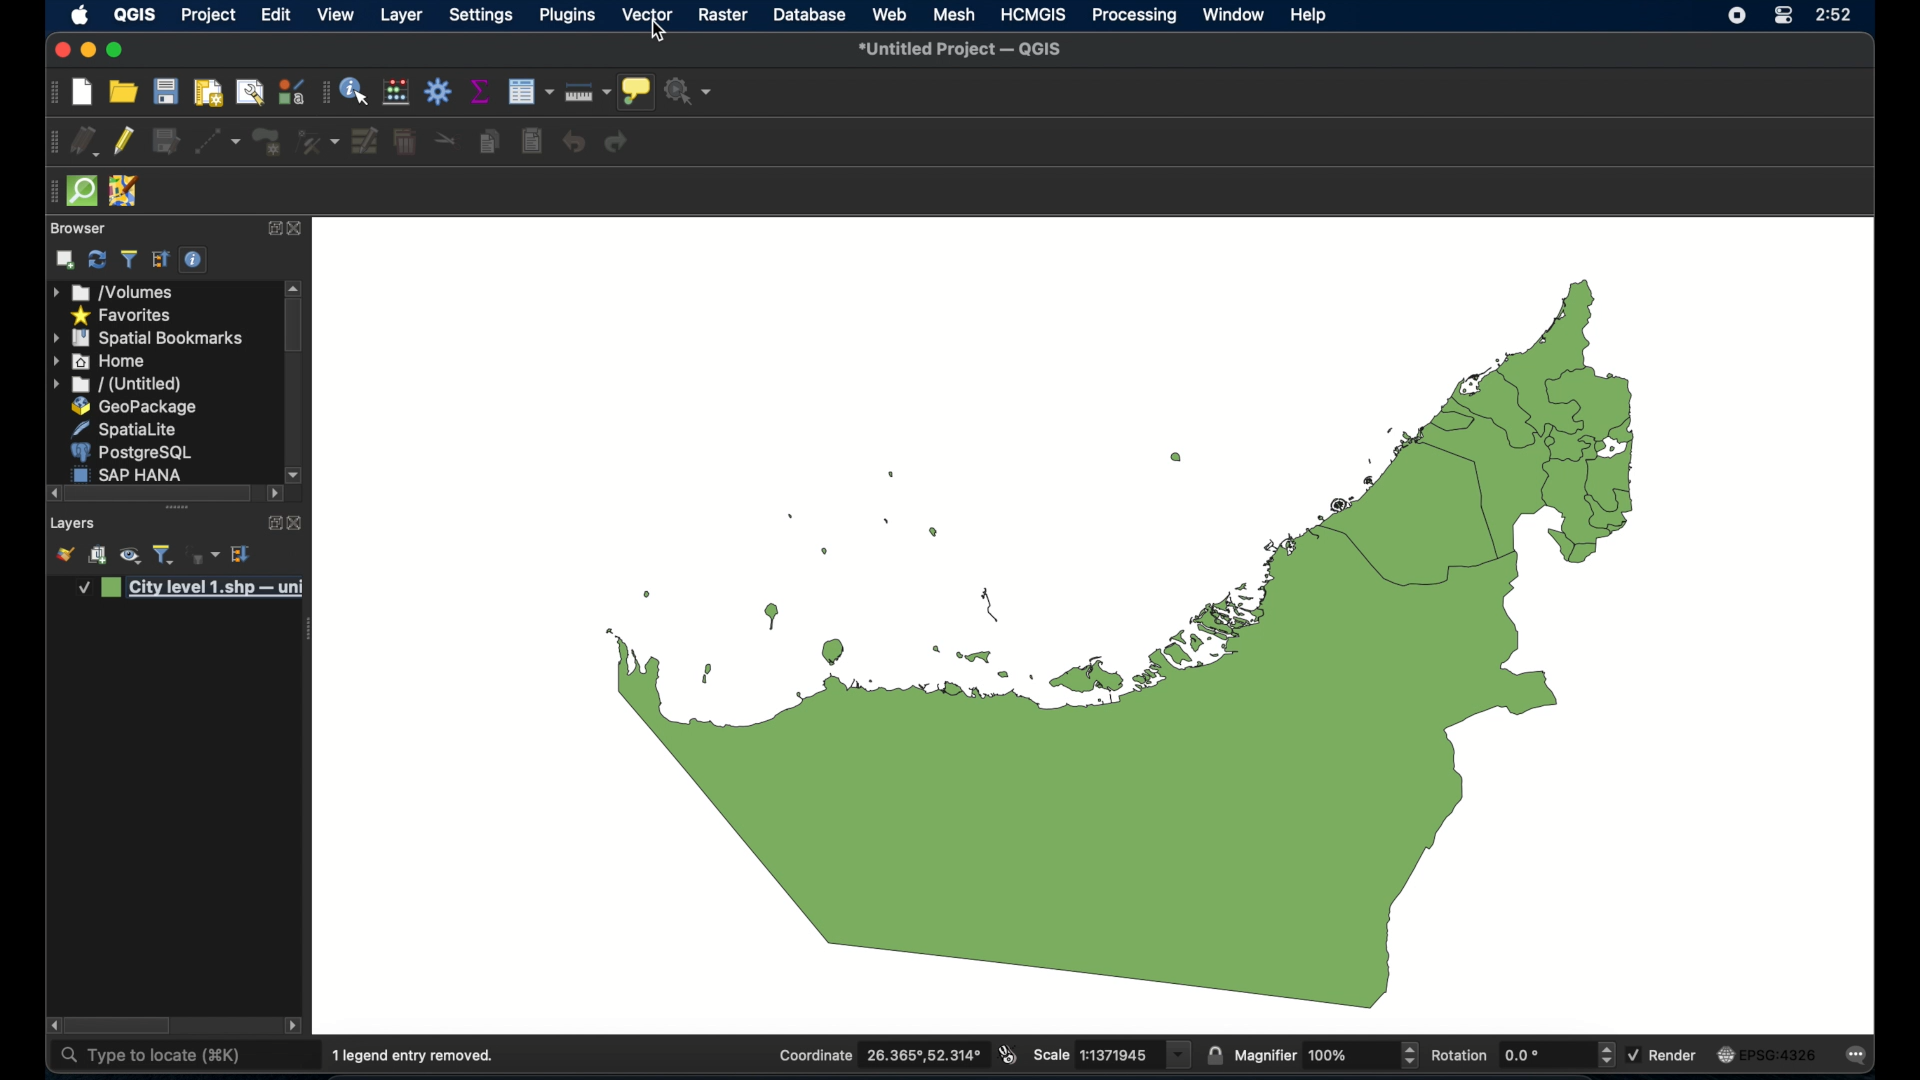  I want to click on home, so click(102, 361).